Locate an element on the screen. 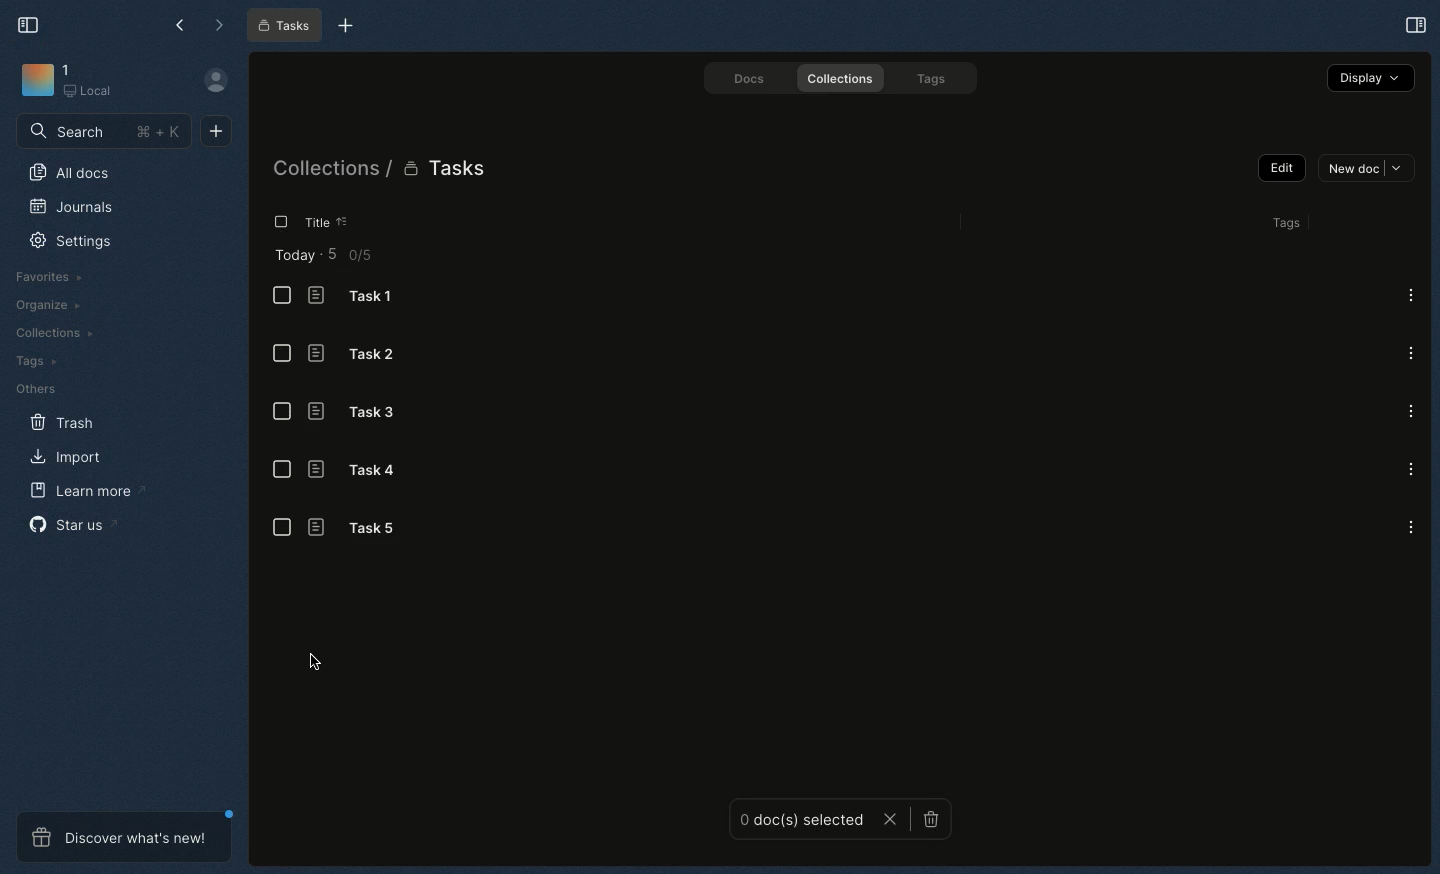  Others is located at coordinates (38, 386).